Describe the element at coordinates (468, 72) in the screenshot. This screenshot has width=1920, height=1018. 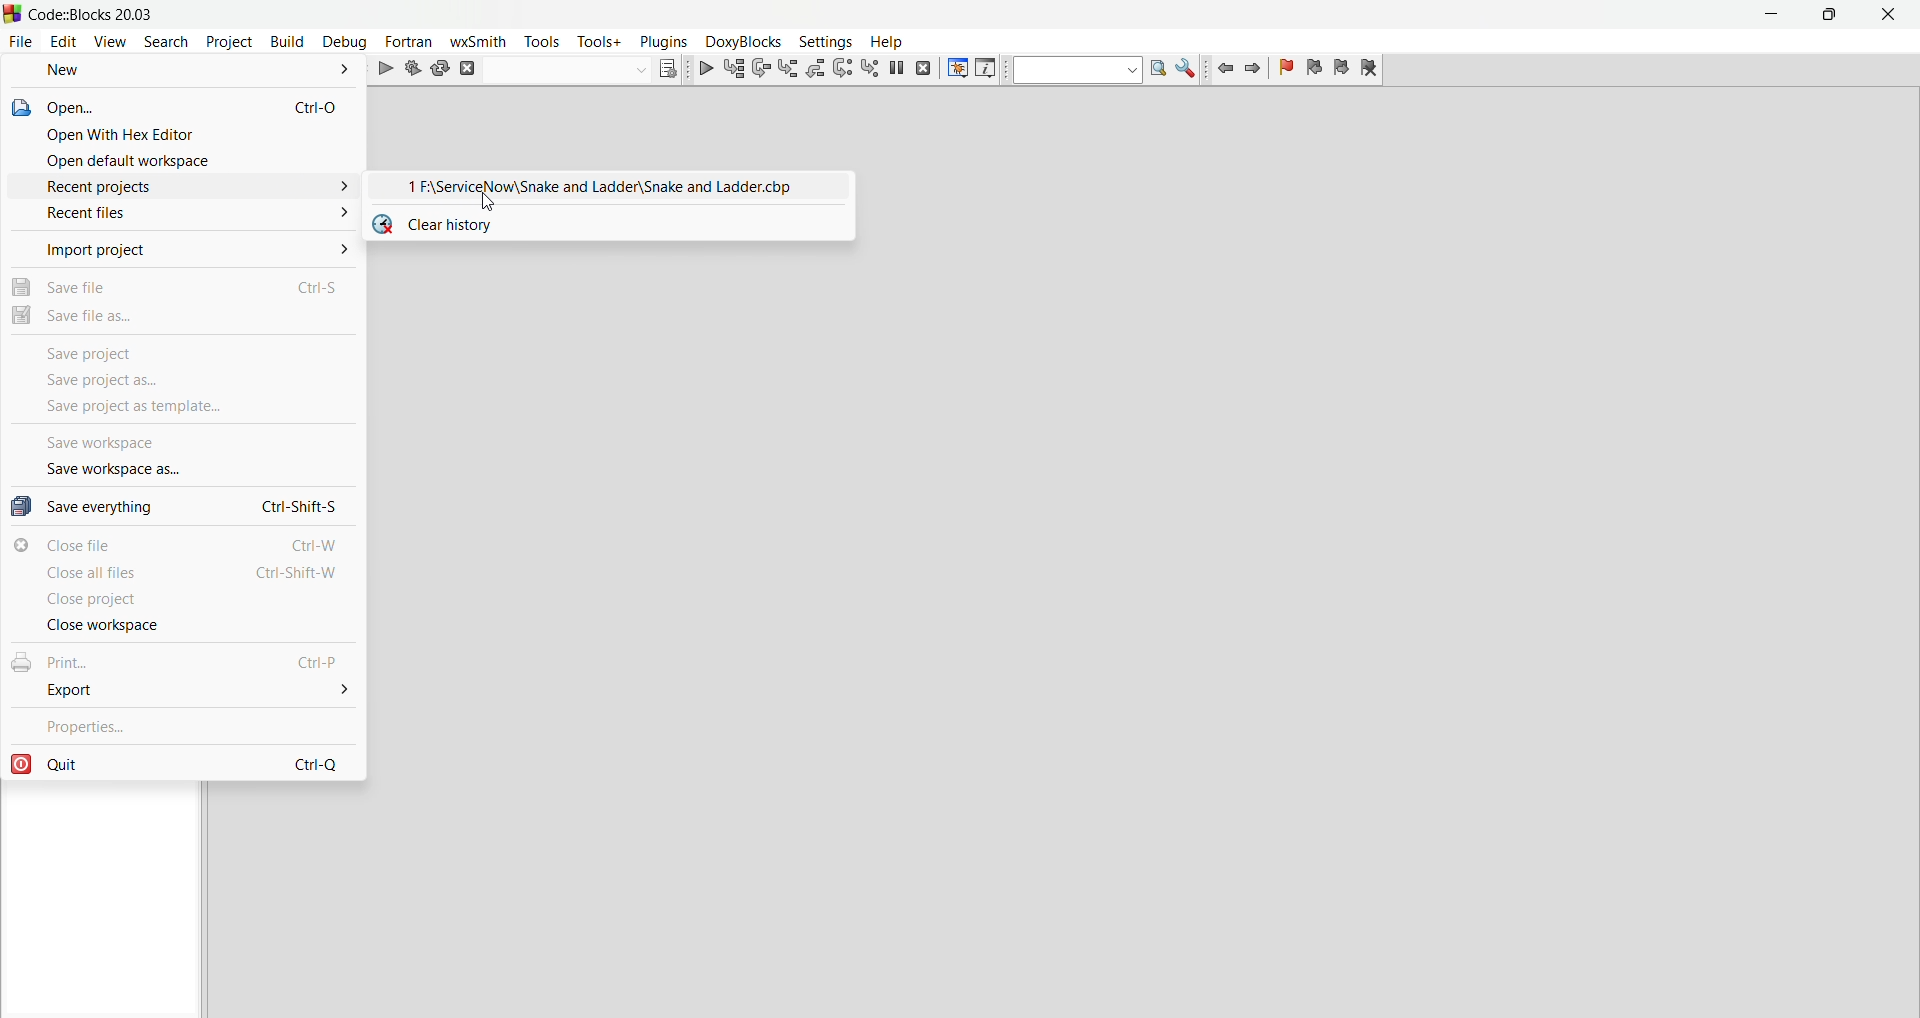
I see `abort` at that location.